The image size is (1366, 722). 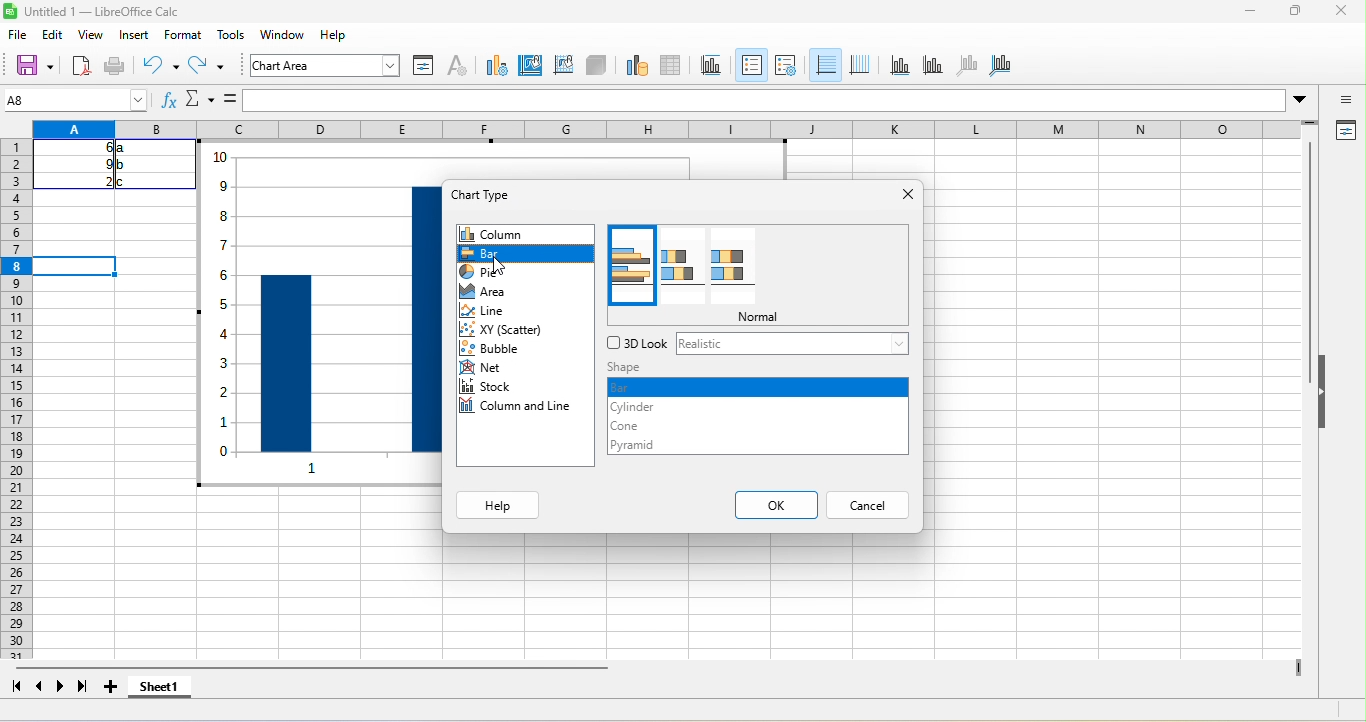 What do you see at coordinates (199, 101) in the screenshot?
I see `name box` at bounding box center [199, 101].